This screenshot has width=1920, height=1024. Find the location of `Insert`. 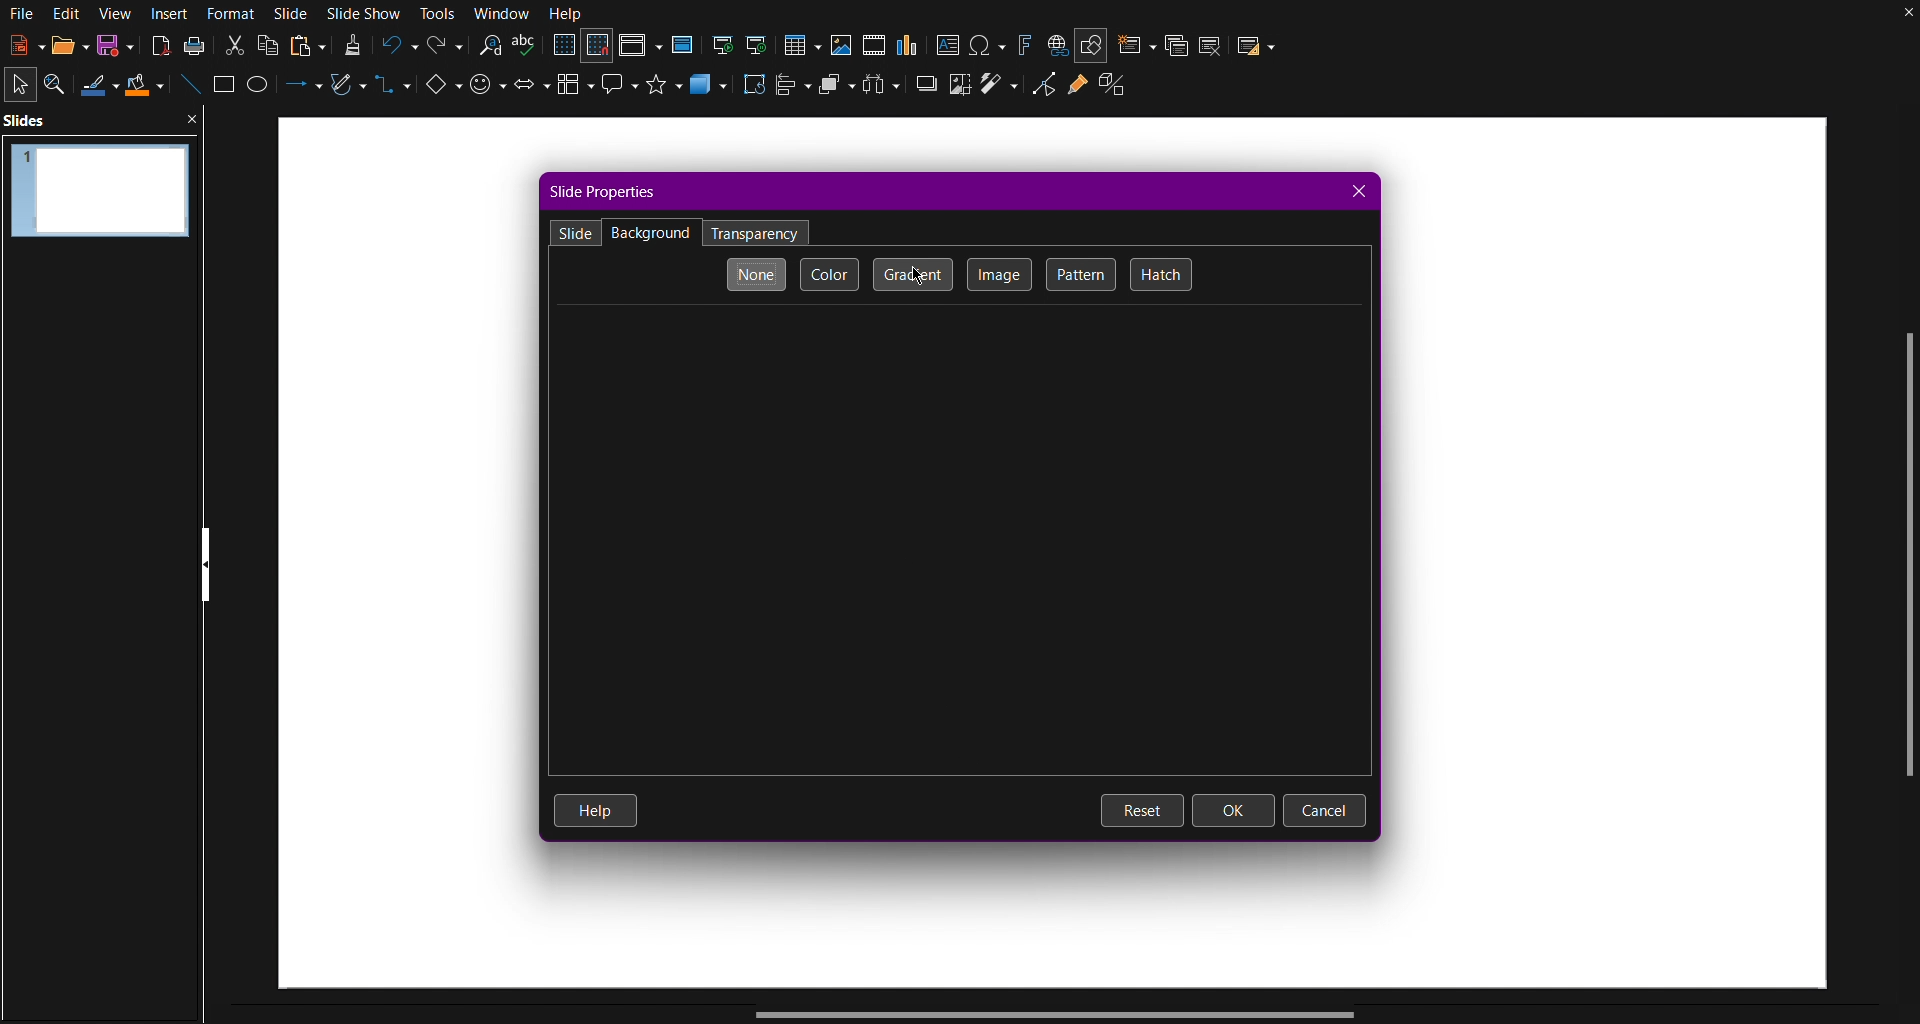

Insert is located at coordinates (172, 13).